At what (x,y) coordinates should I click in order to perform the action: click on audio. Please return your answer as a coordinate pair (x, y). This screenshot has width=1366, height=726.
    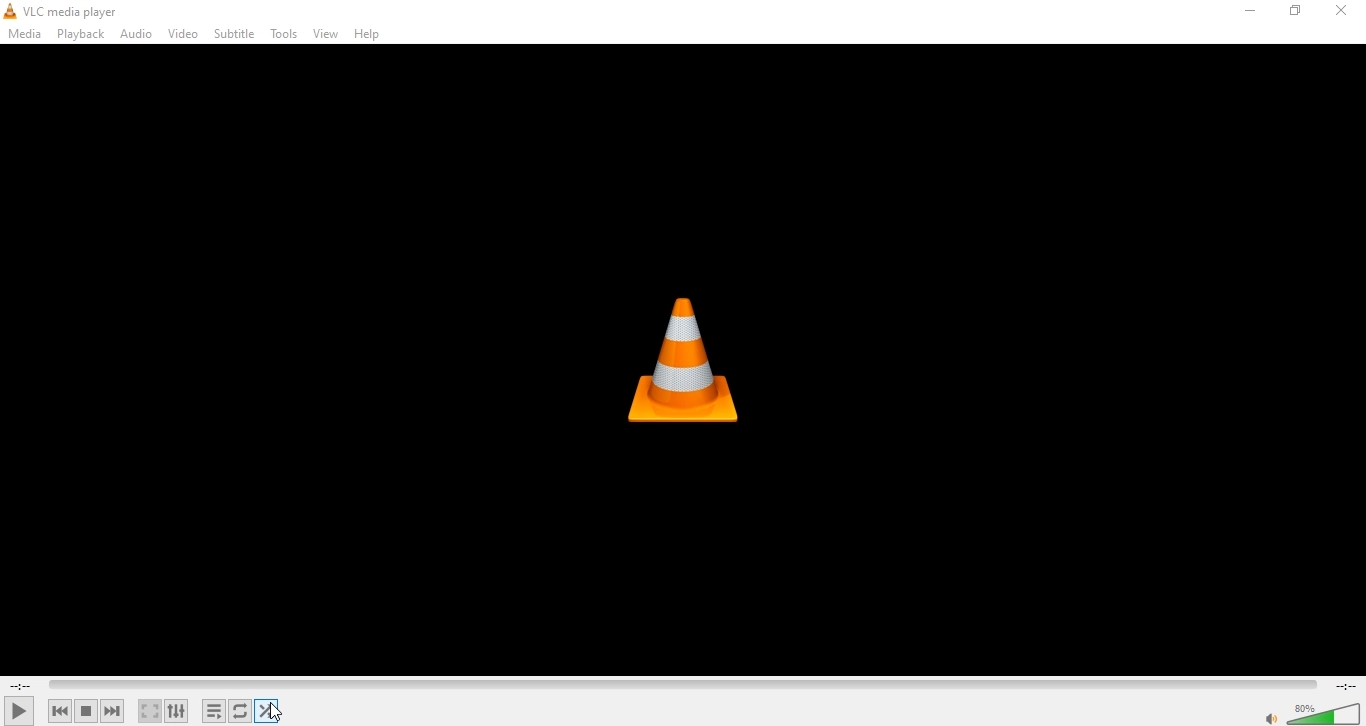
    Looking at the image, I should click on (136, 34).